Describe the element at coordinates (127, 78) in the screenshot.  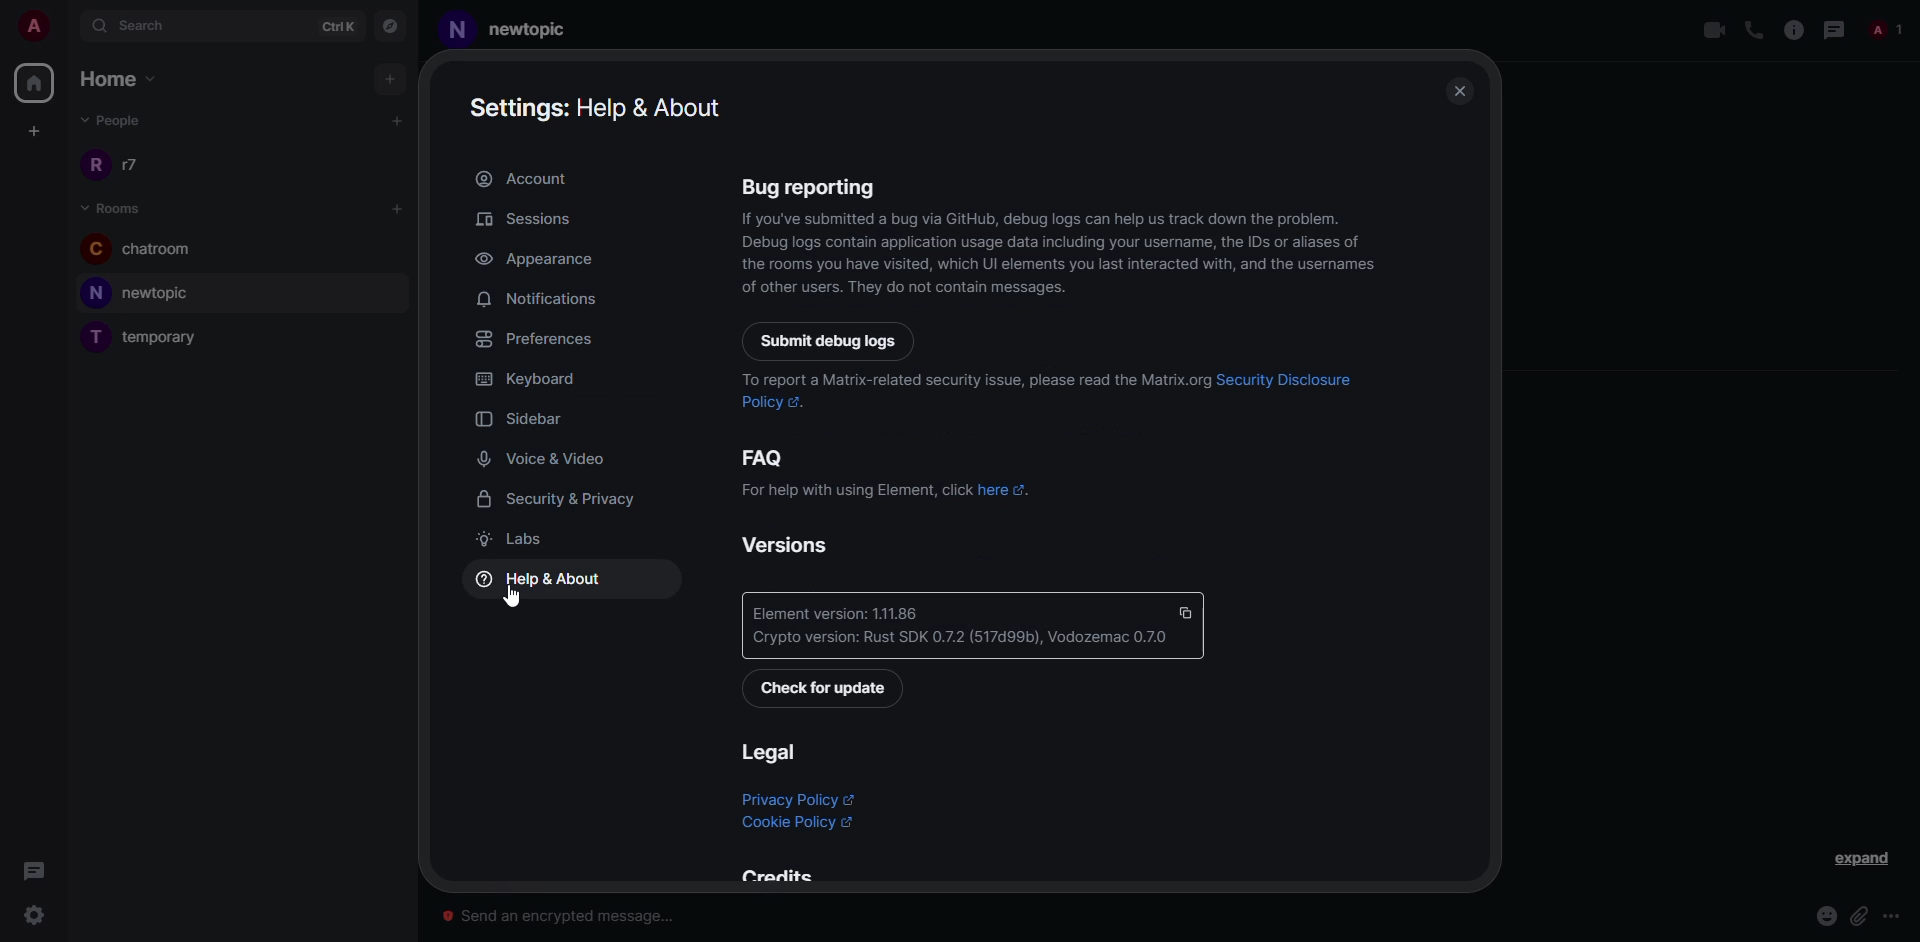
I see `home` at that location.